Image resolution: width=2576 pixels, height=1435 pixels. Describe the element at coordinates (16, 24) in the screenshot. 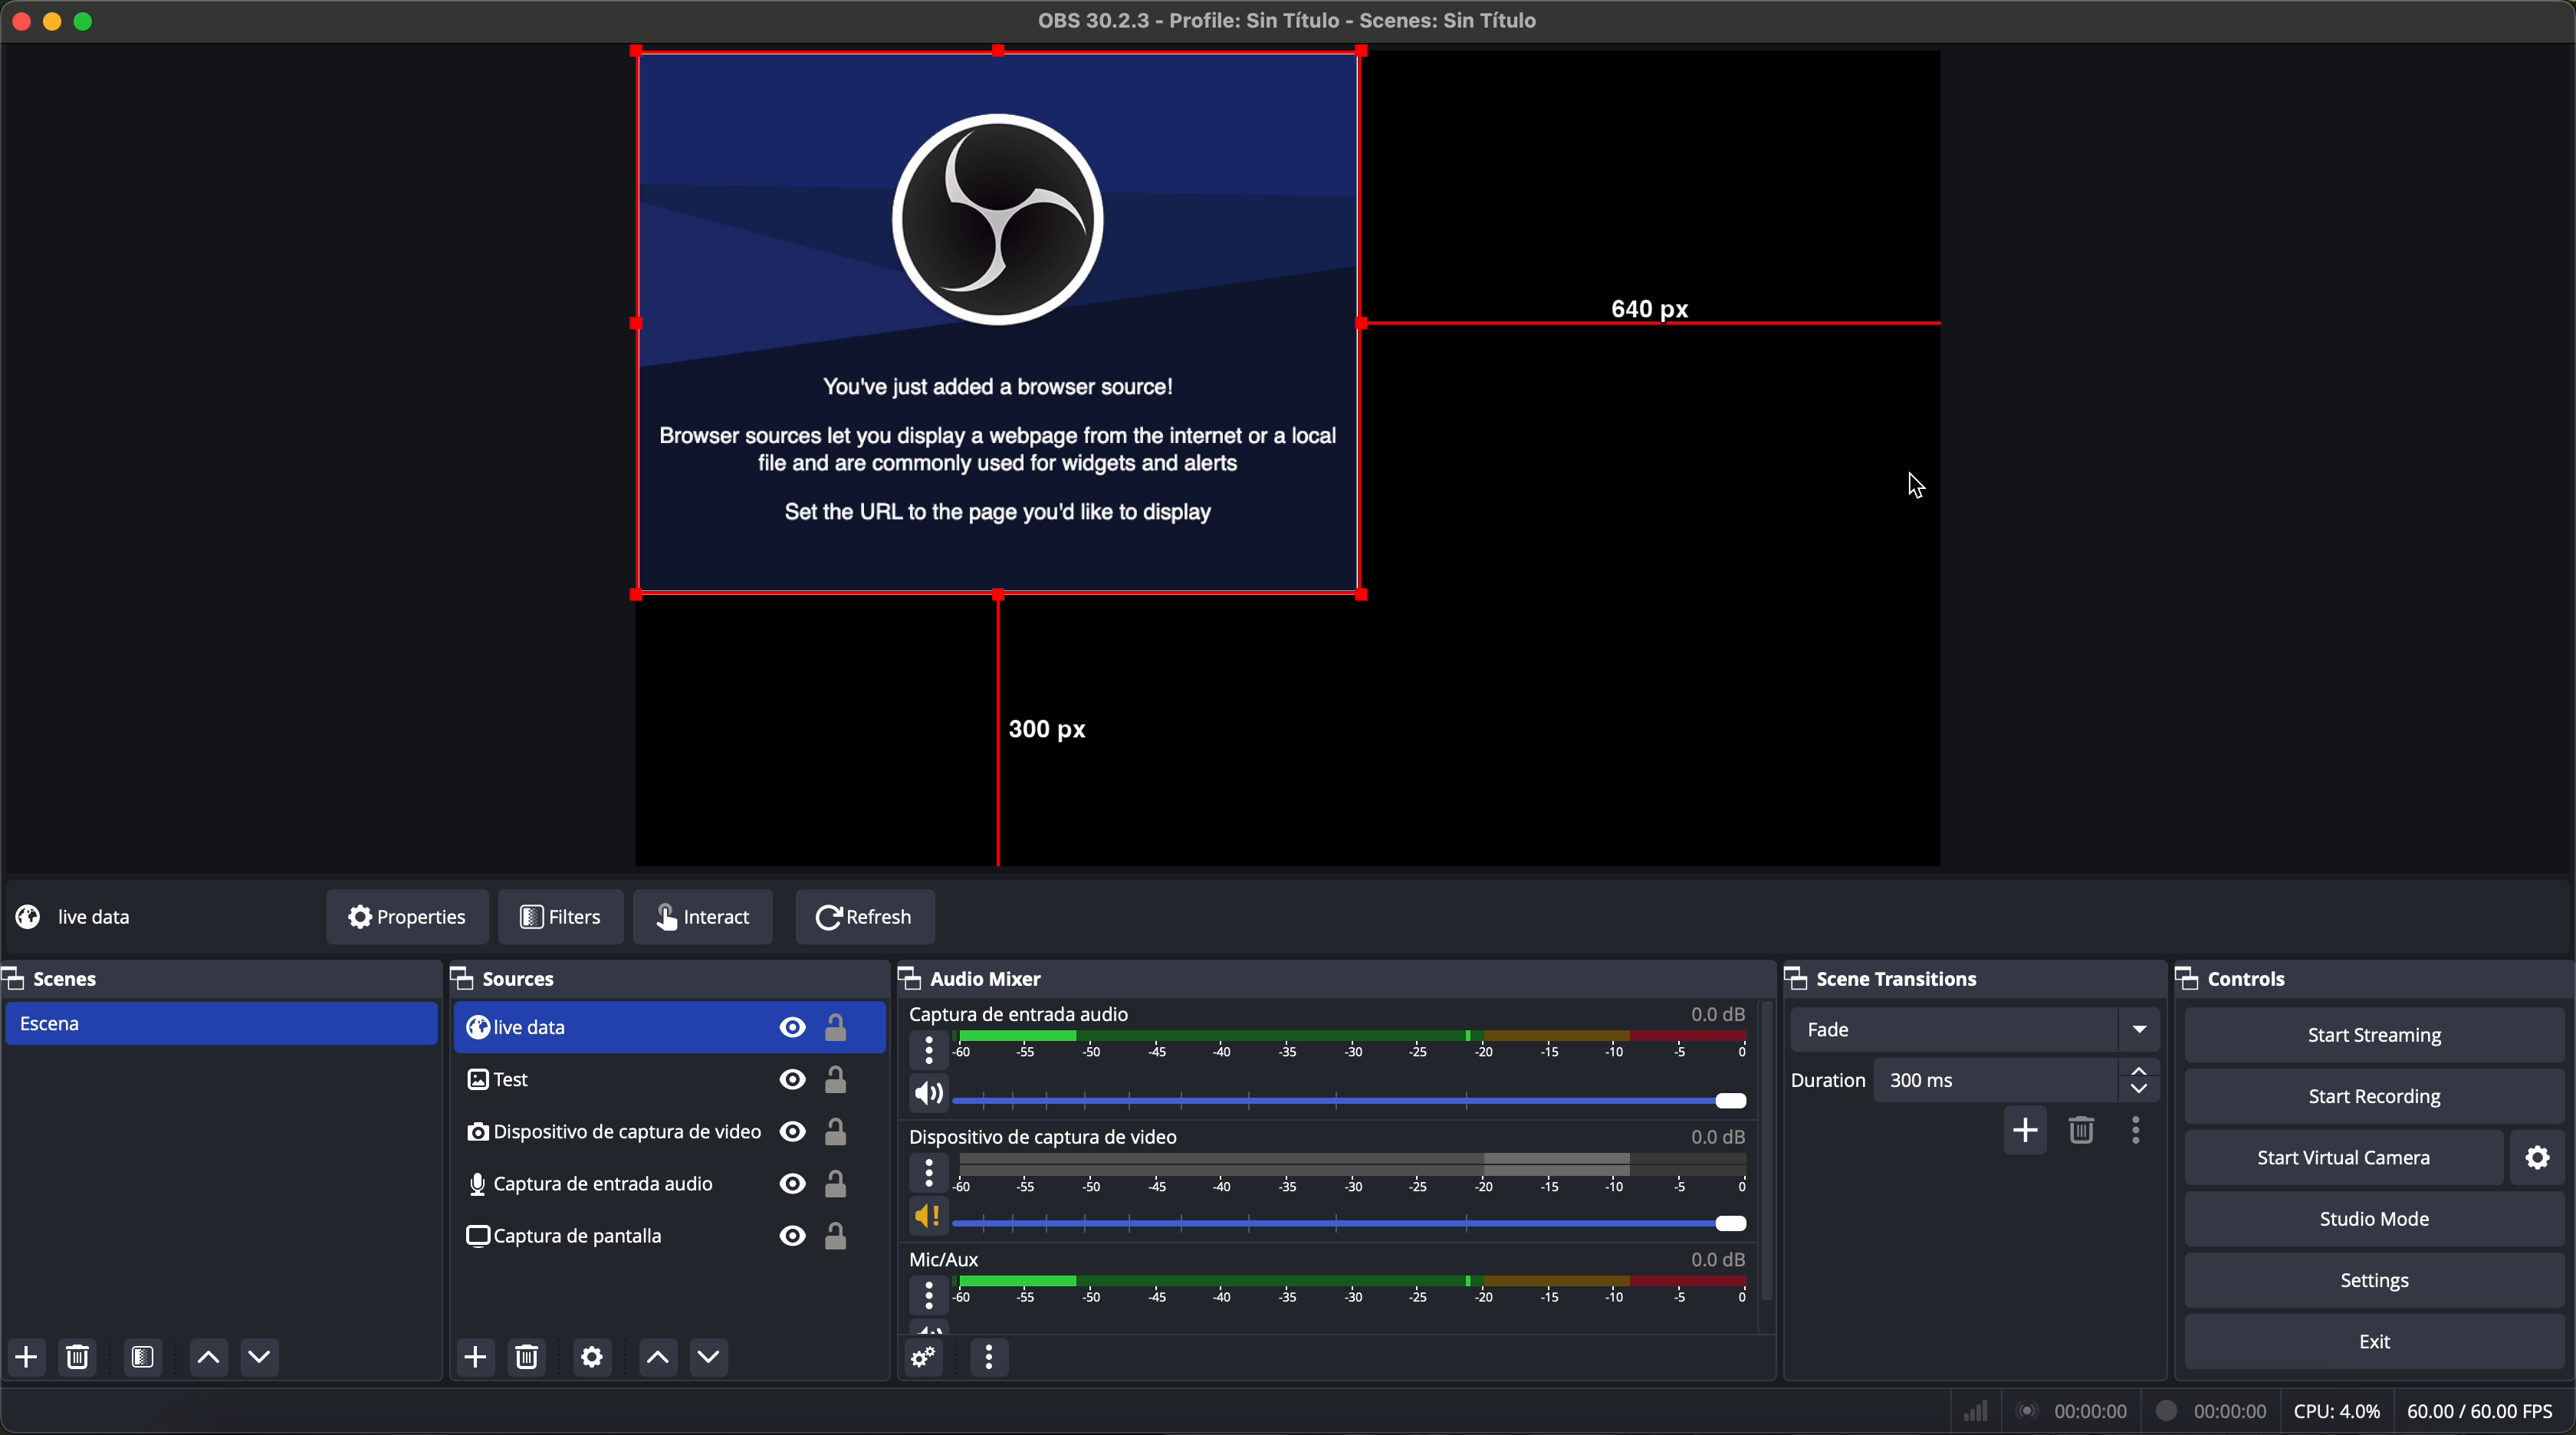

I see `close program` at that location.